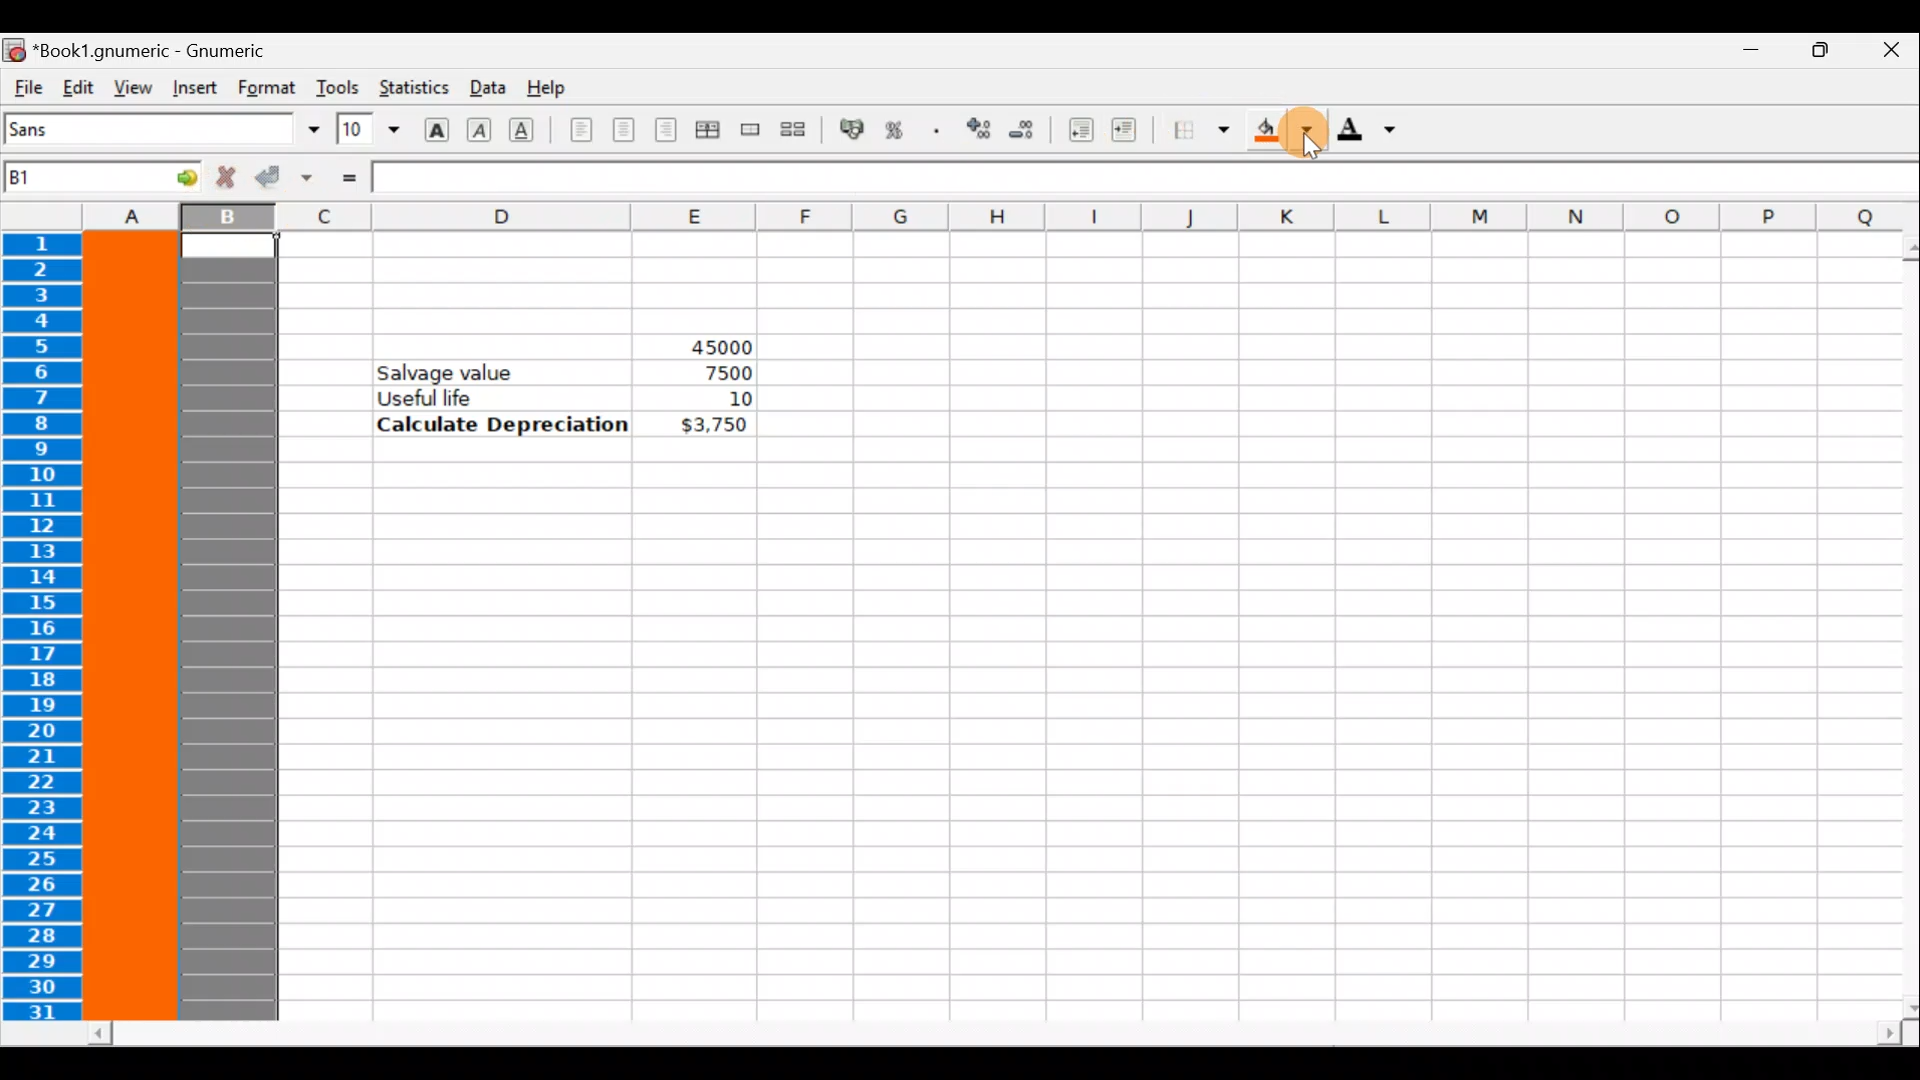 This screenshot has width=1920, height=1080. I want to click on Close, so click(1890, 53).